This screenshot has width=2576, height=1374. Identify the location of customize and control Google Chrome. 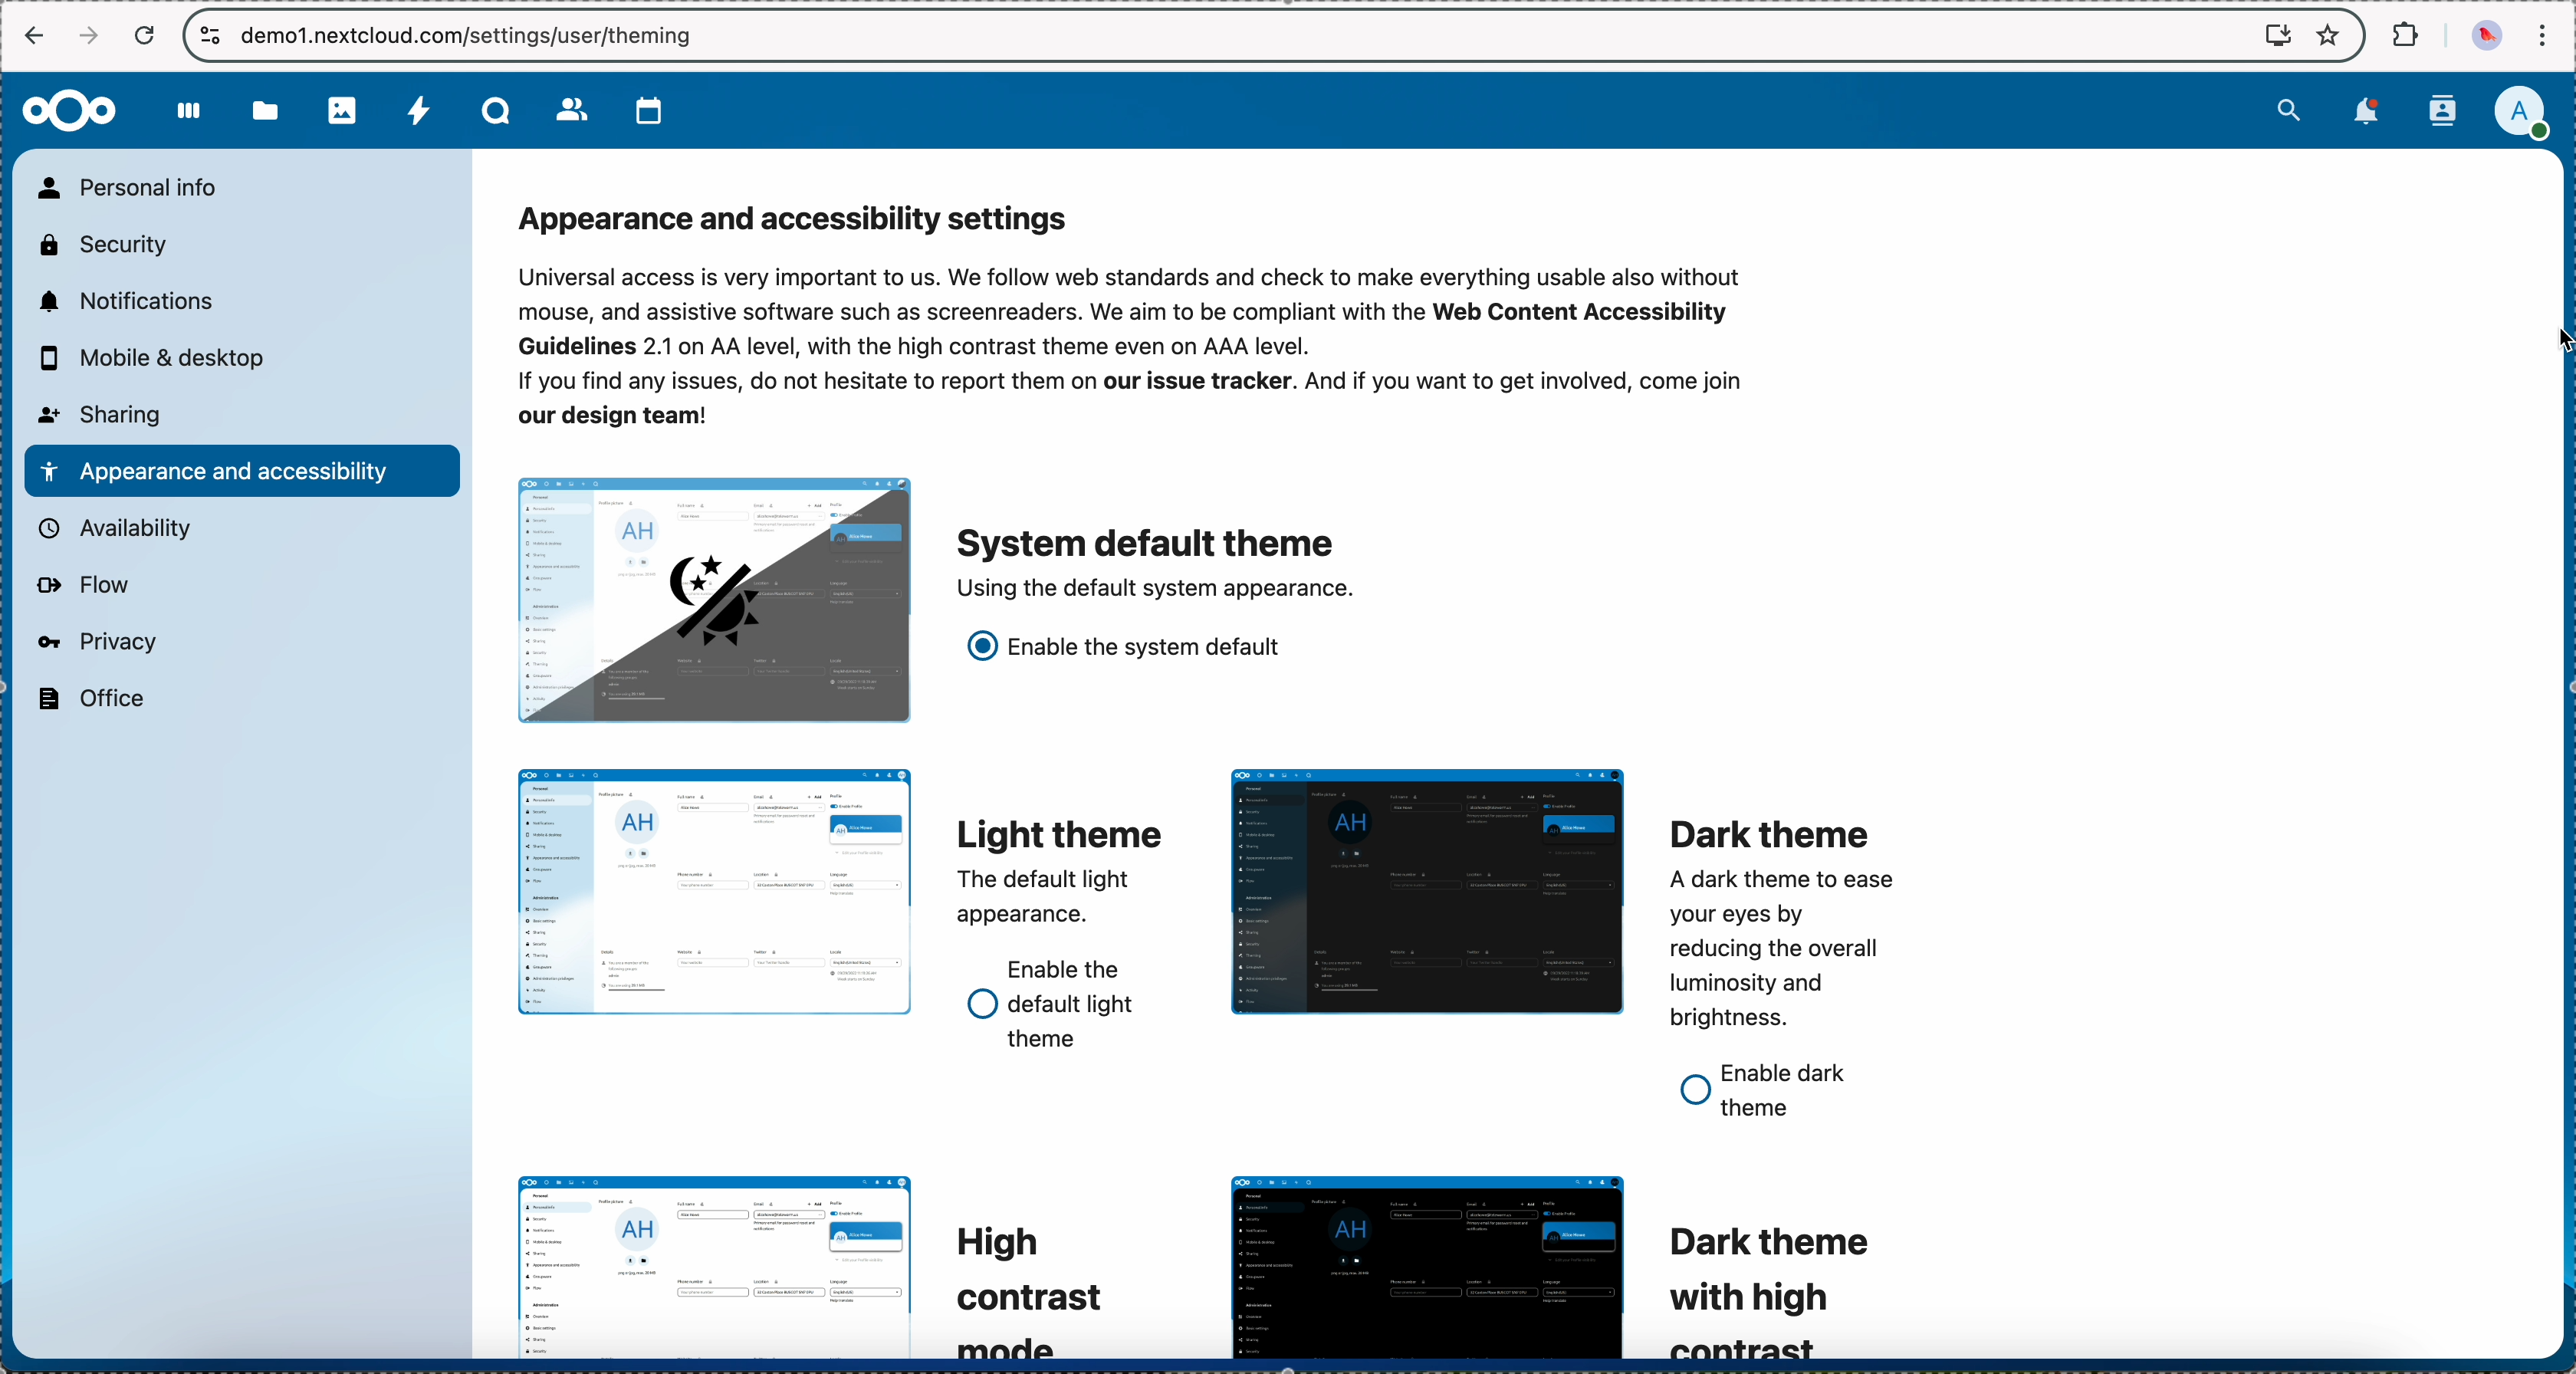
(2549, 31).